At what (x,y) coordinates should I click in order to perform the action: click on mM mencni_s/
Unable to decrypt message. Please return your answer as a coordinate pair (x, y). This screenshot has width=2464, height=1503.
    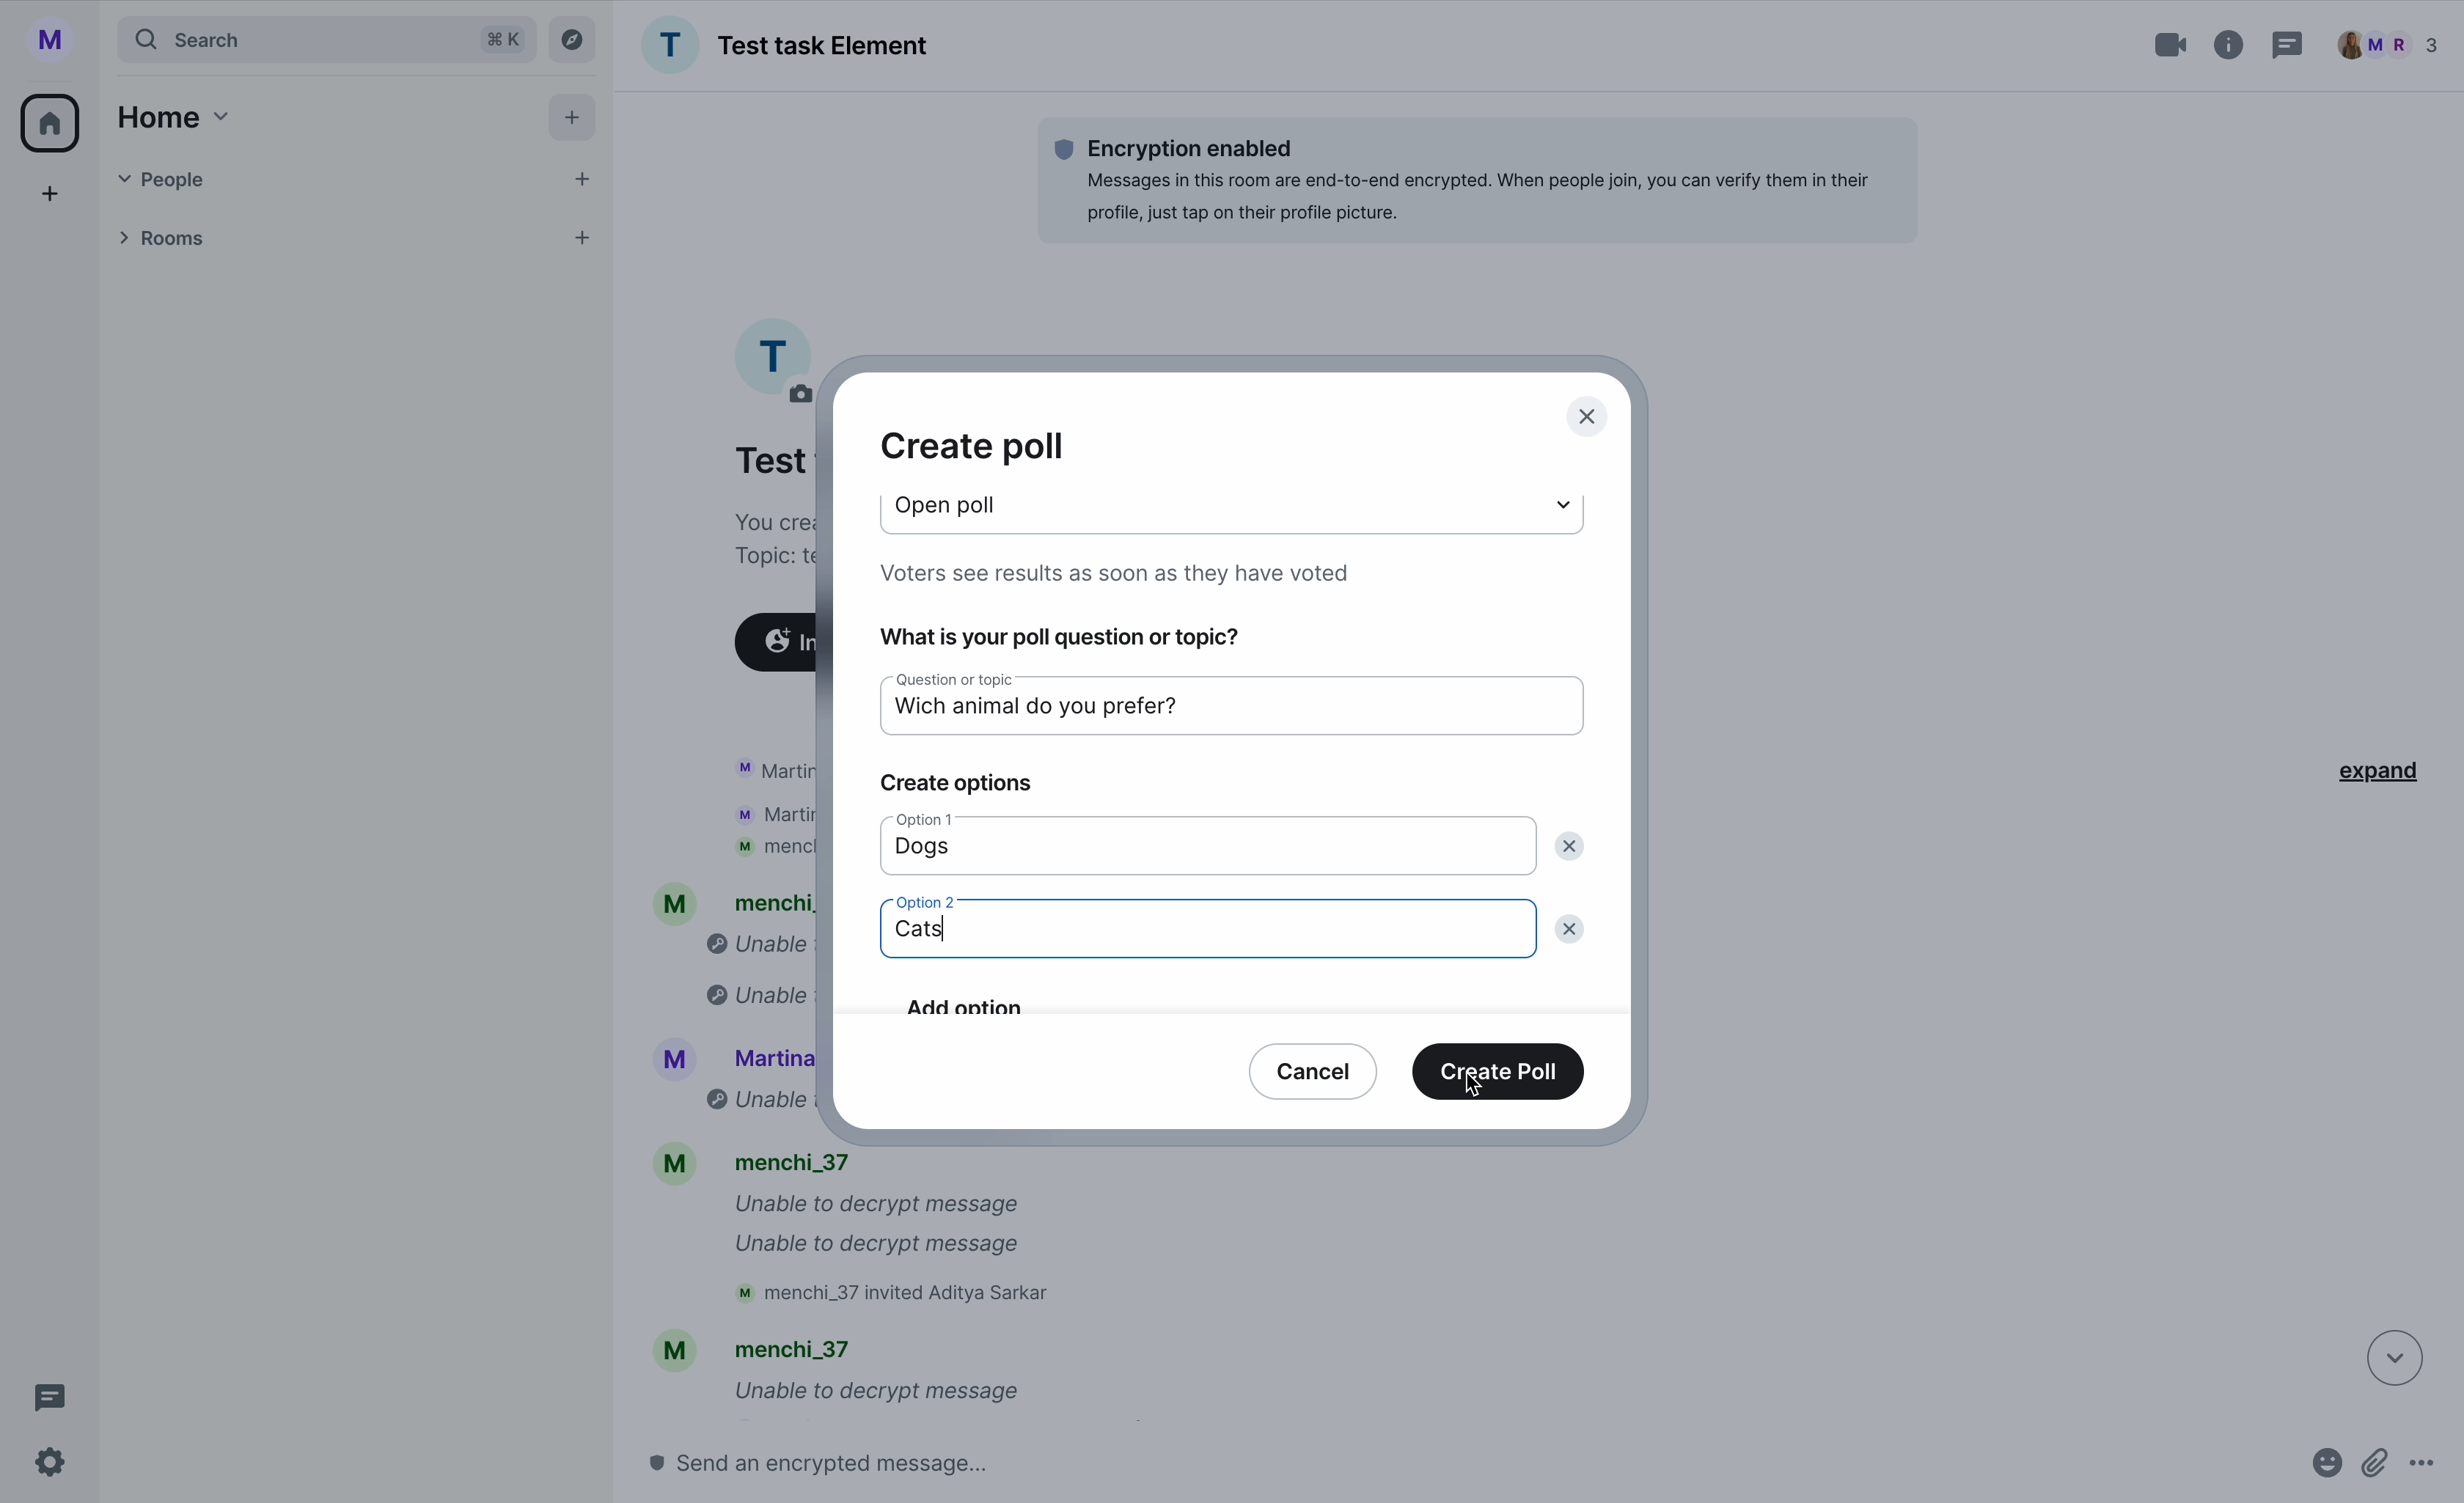
    Looking at the image, I should click on (836, 1374).